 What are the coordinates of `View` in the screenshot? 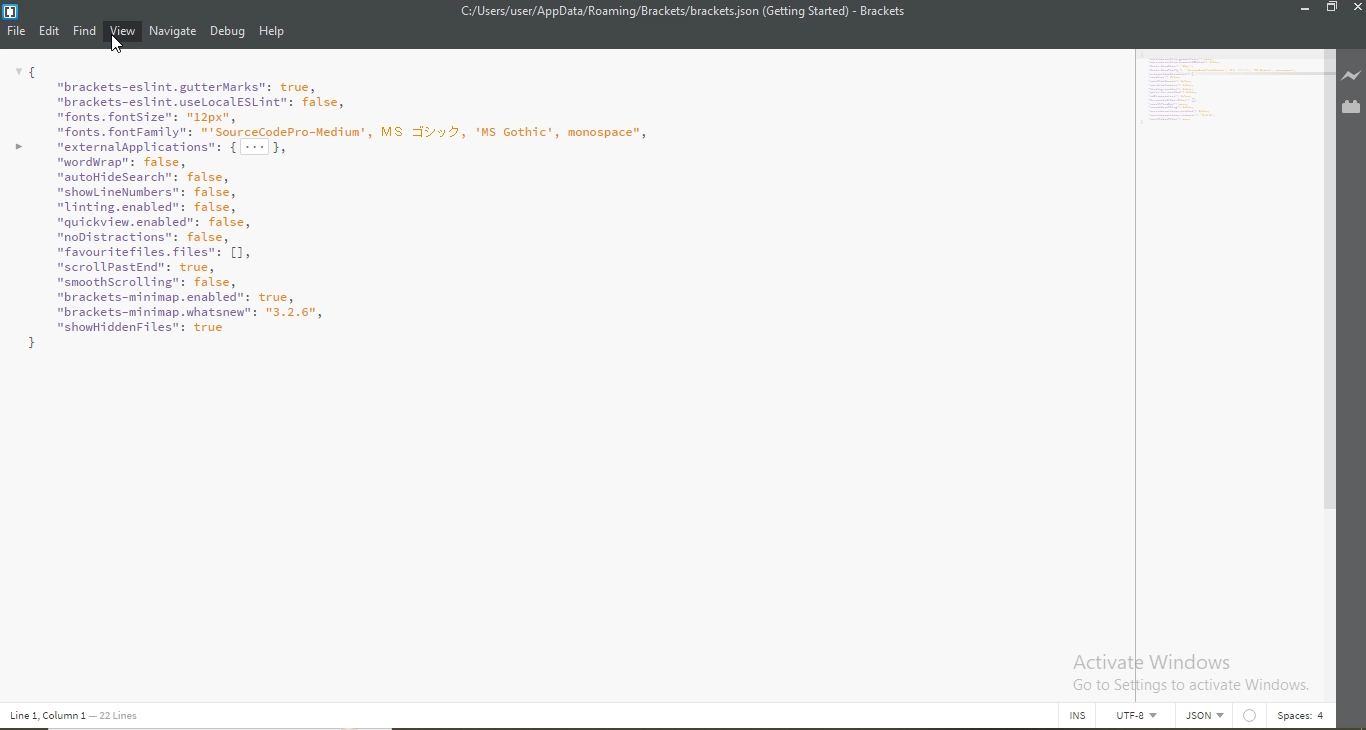 It's located at (123, 33).